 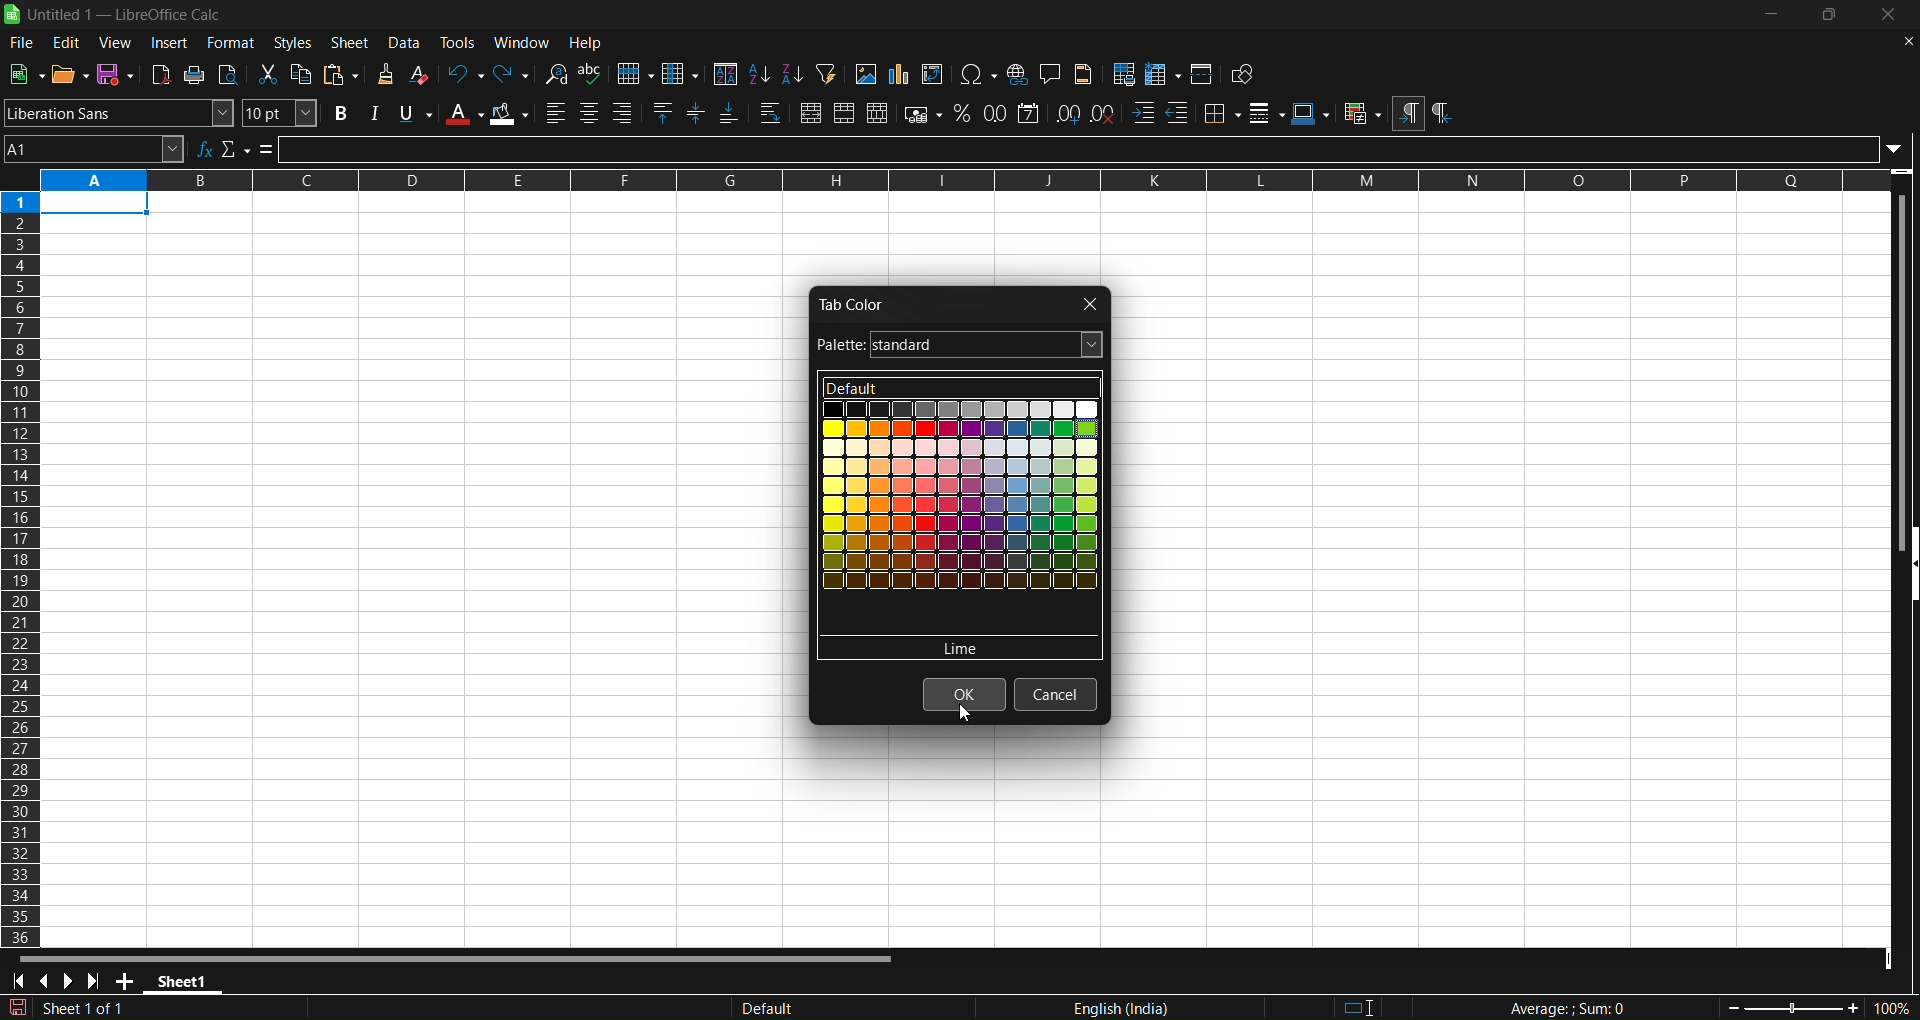 I want to click on underline, so click(x=415, y=114).